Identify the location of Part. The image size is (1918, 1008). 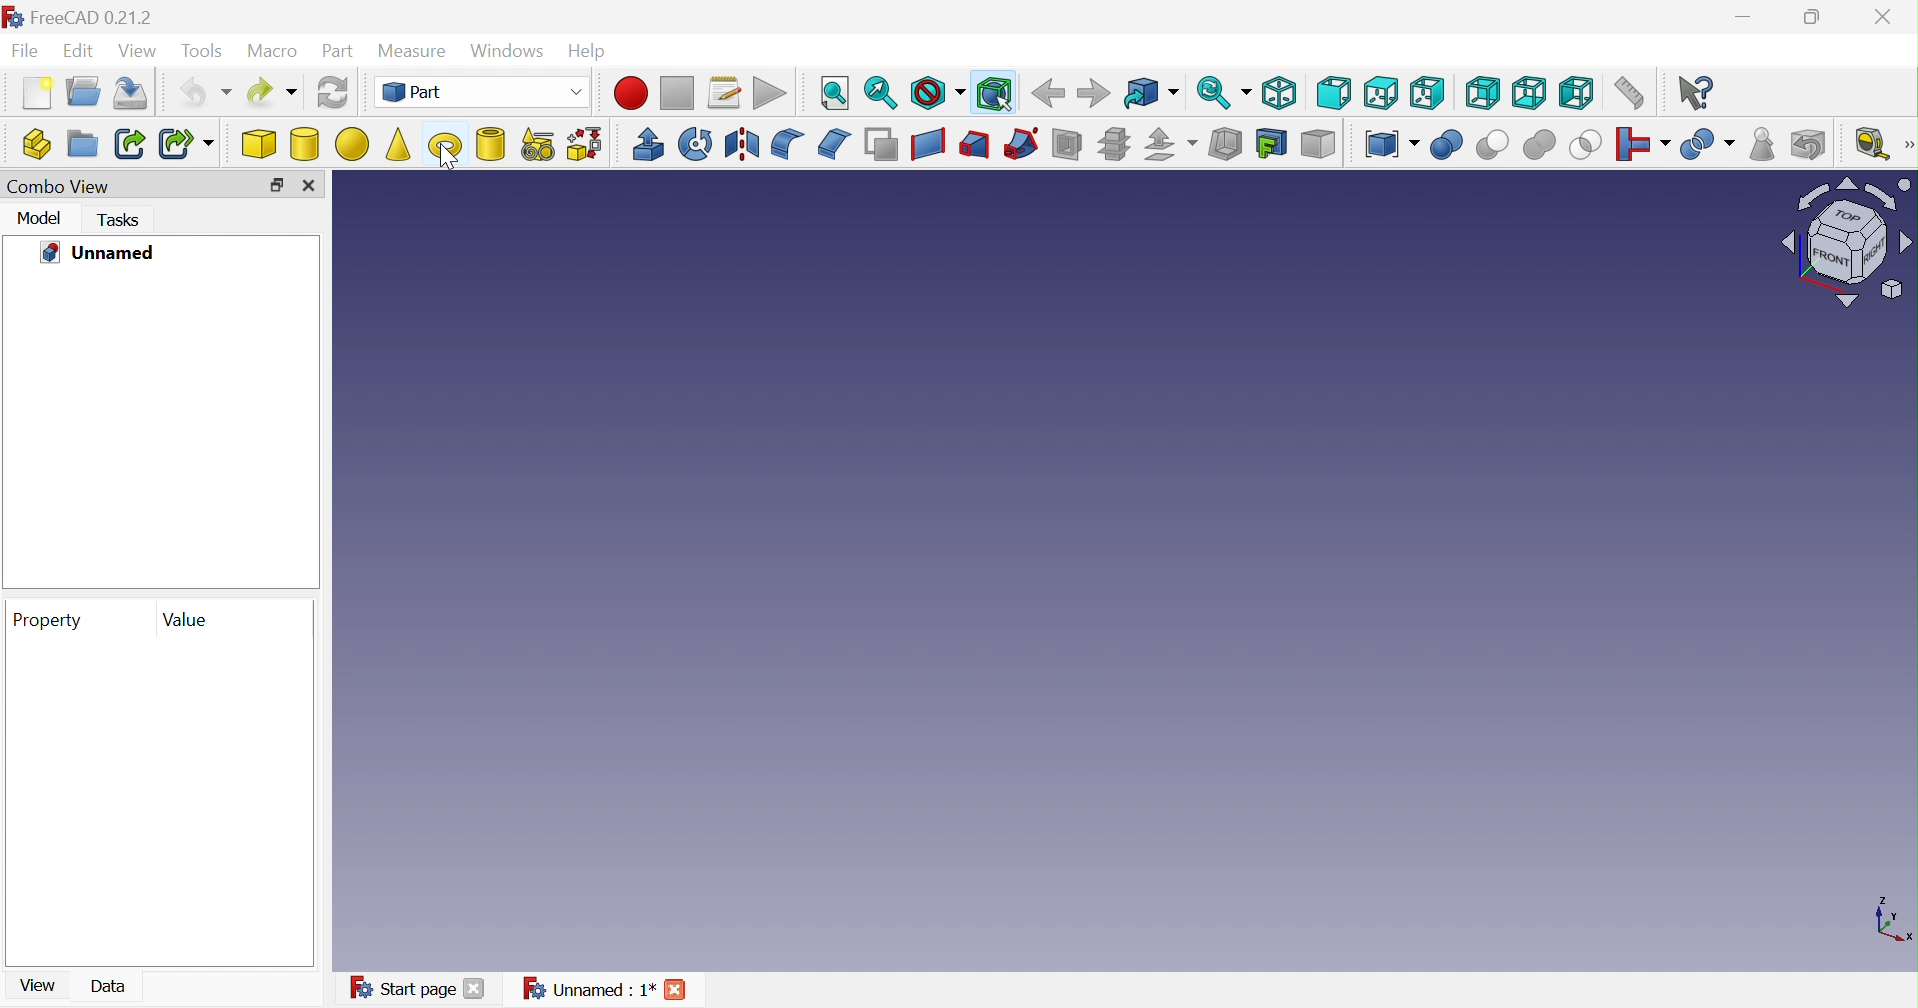
(335, 53).